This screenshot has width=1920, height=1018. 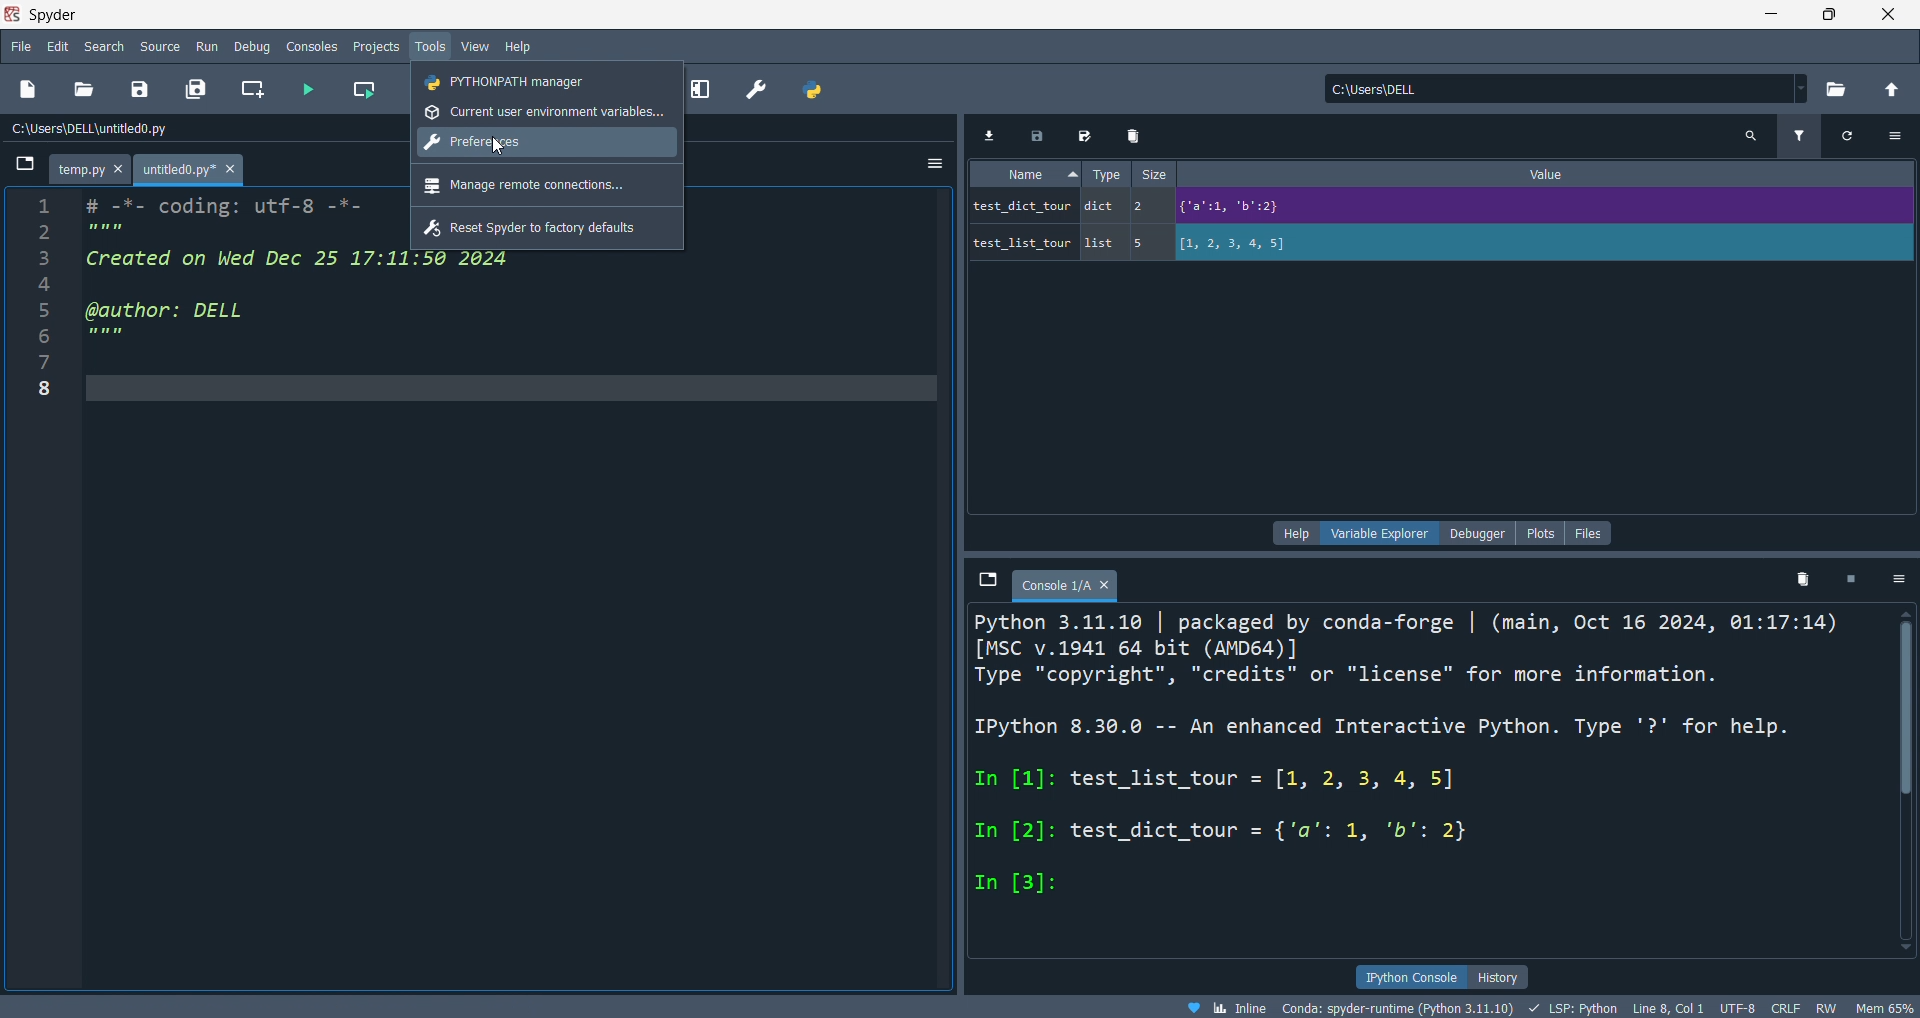 What do you see at coordinates (1831, 1007) in the screenshot?
I see `RW` at bounding box center [1831, 1007].